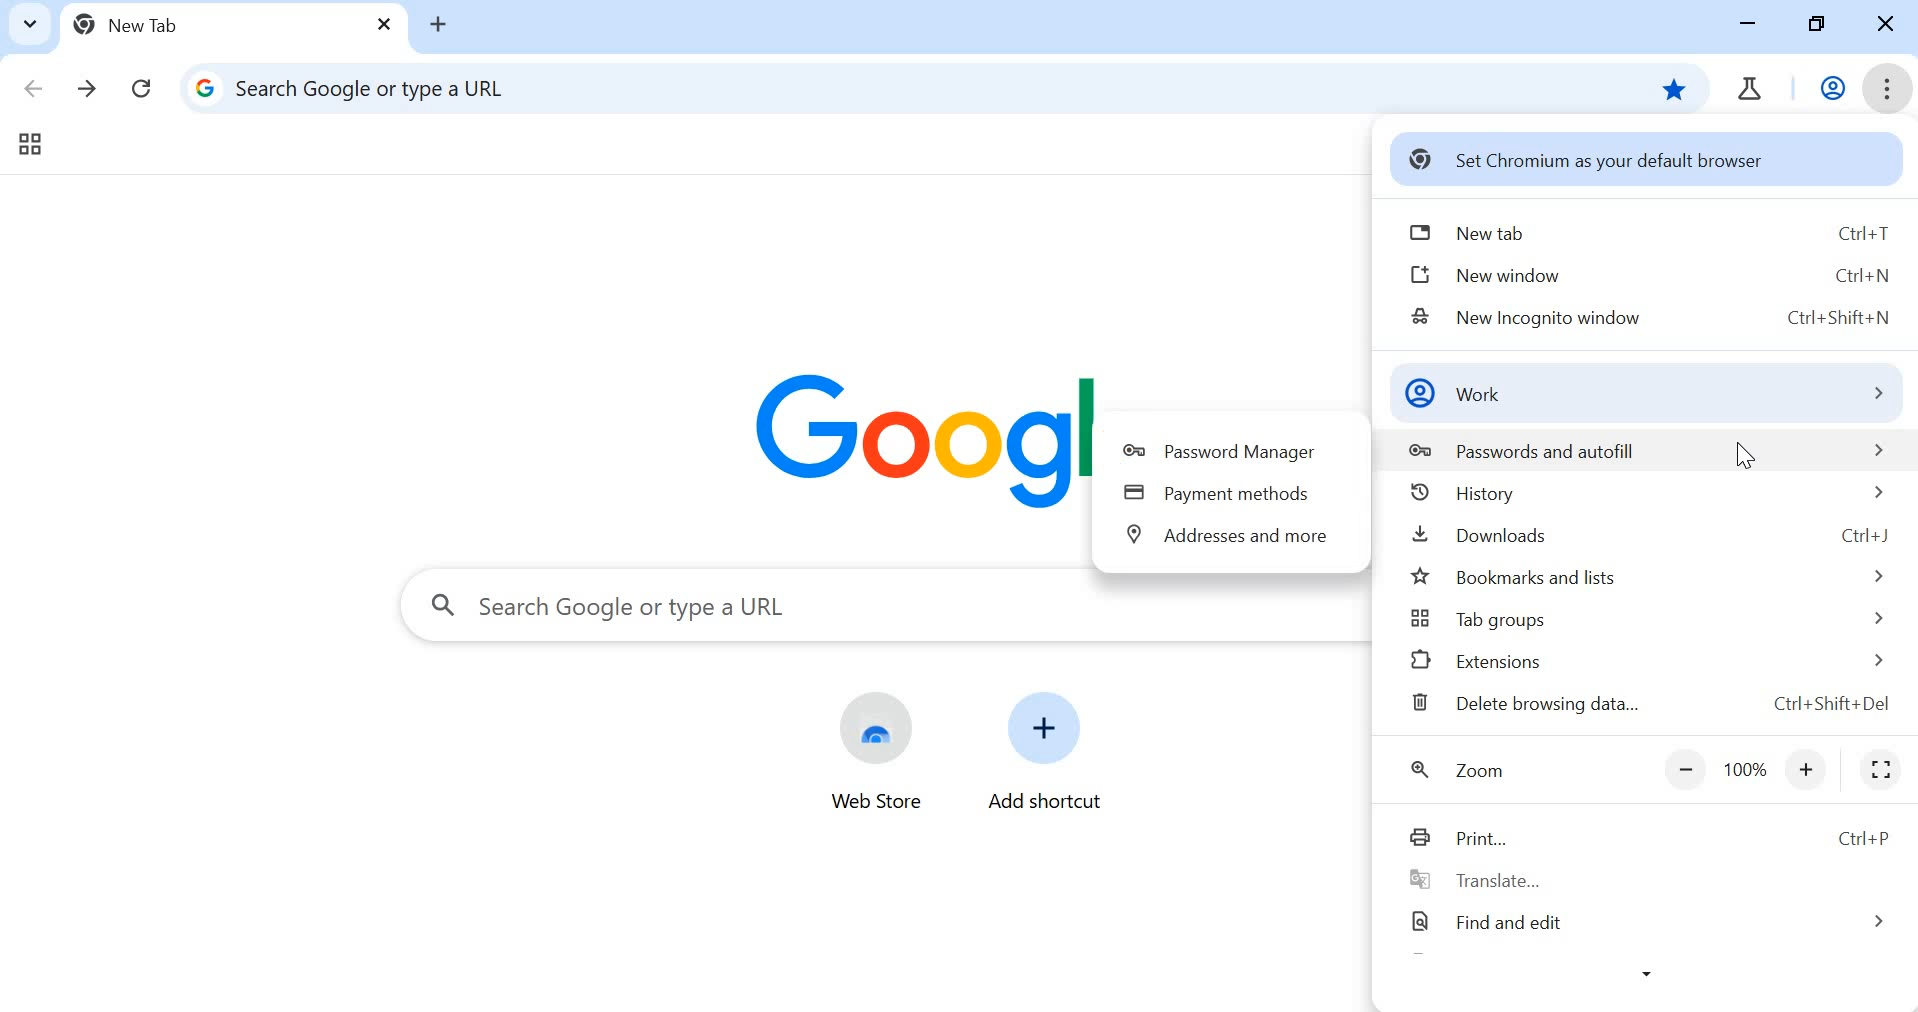 This screenshot has width=1918, height=1012. What do you see at coordinates (31, 145) in the screenshot?
I see `tab groups` at bounding box center [31, 145].